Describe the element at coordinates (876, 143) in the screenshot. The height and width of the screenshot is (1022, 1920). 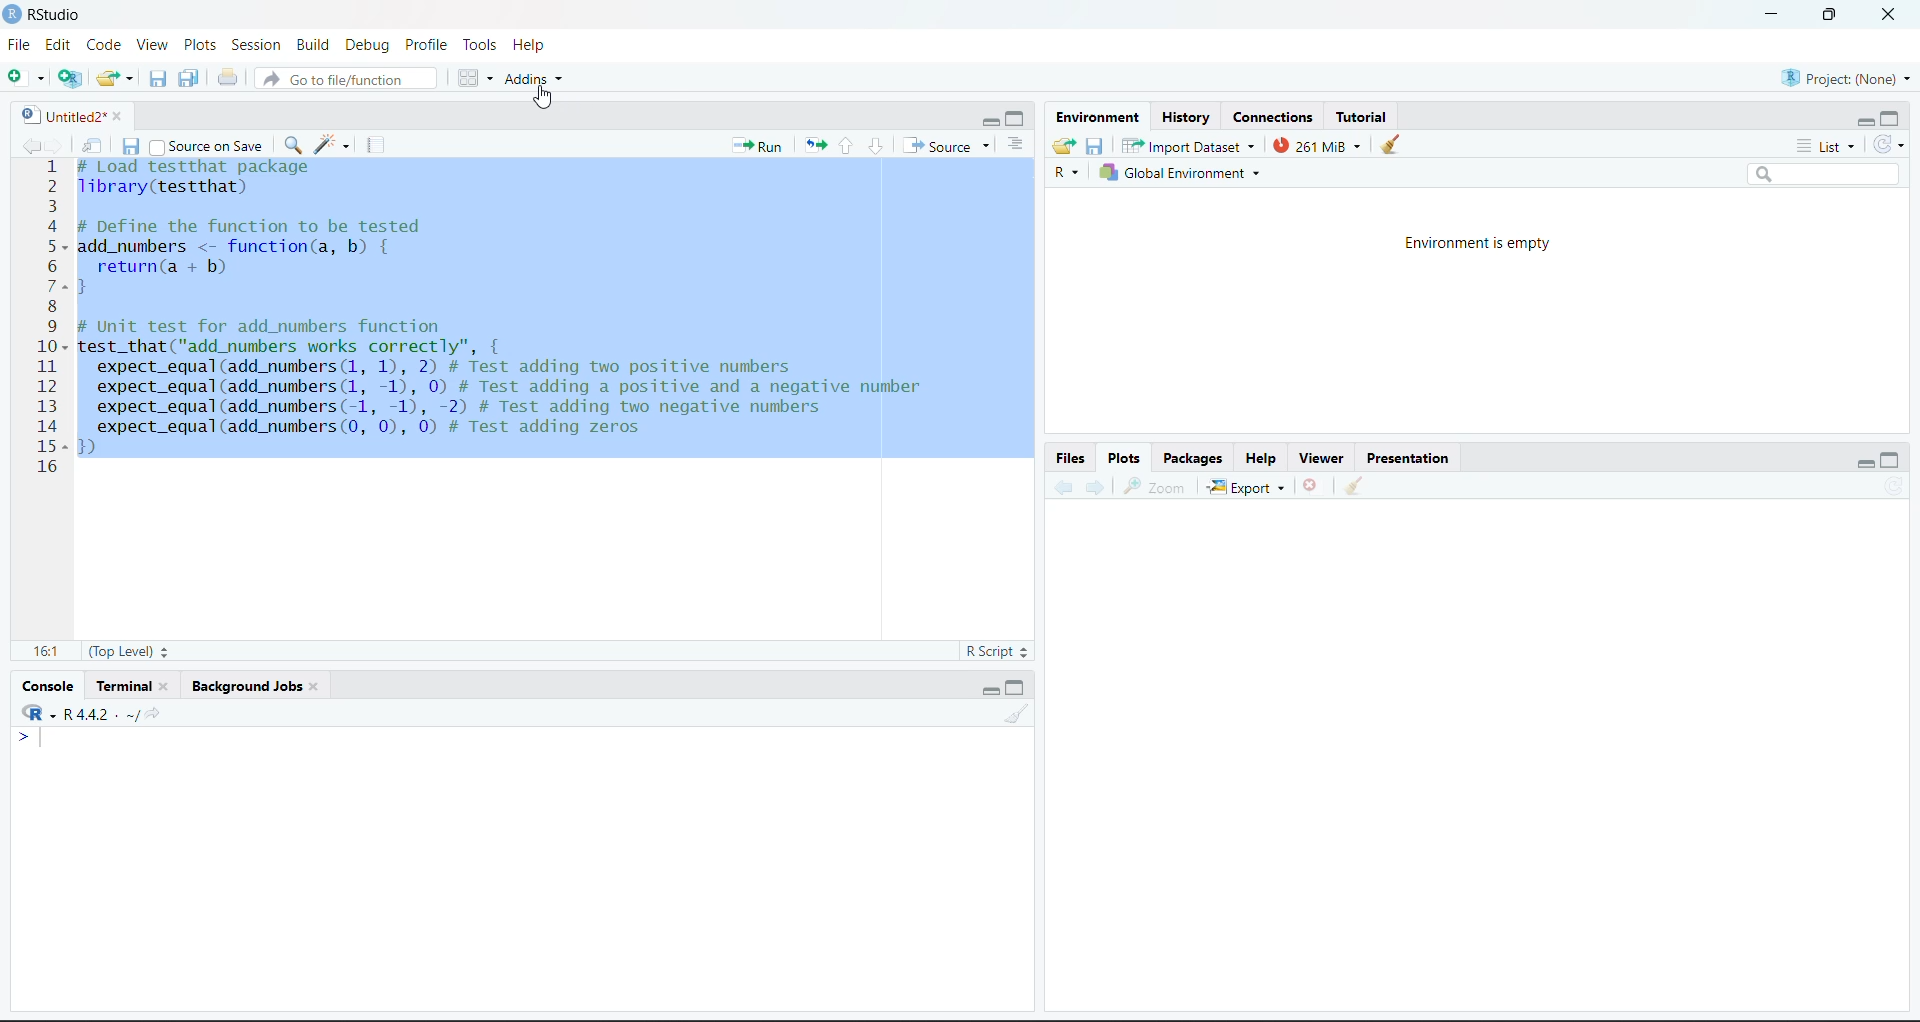
I see `go to next section` at that location.